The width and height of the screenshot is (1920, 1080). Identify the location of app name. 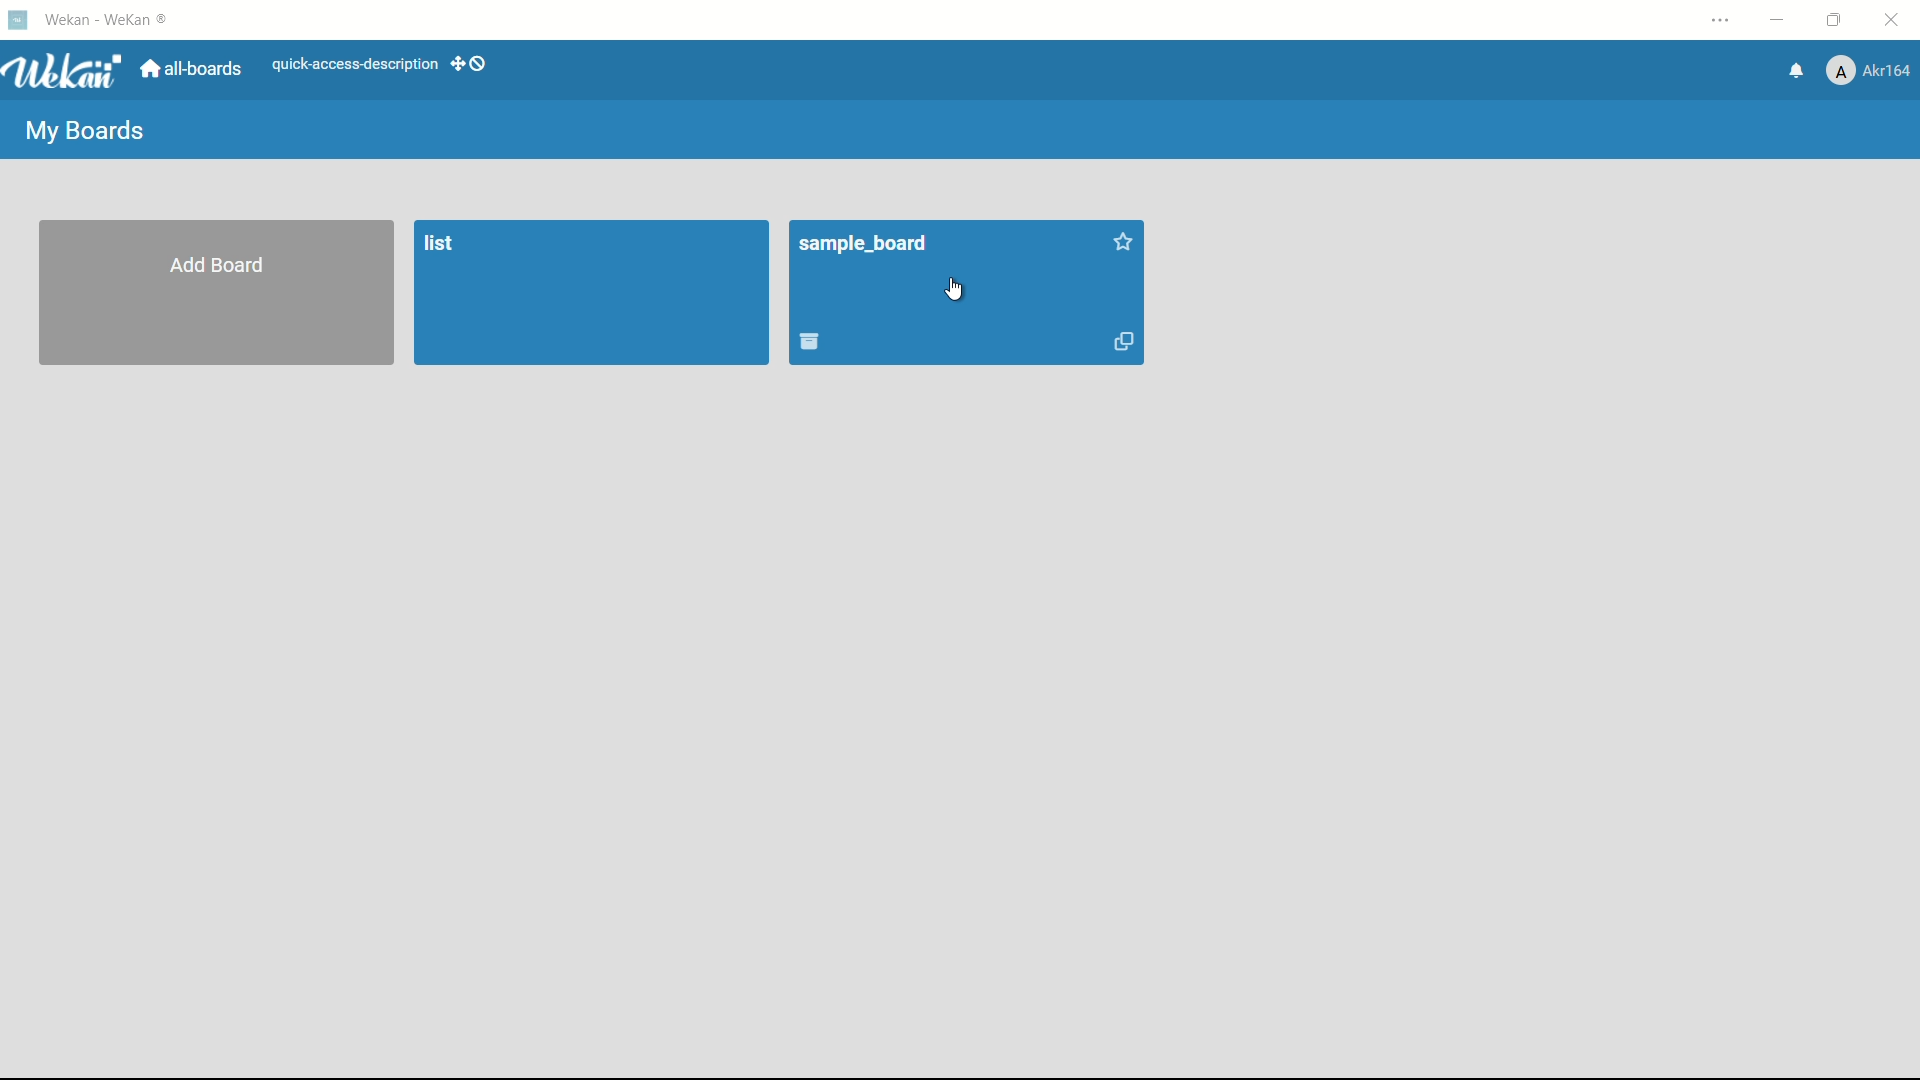
(111, 21).